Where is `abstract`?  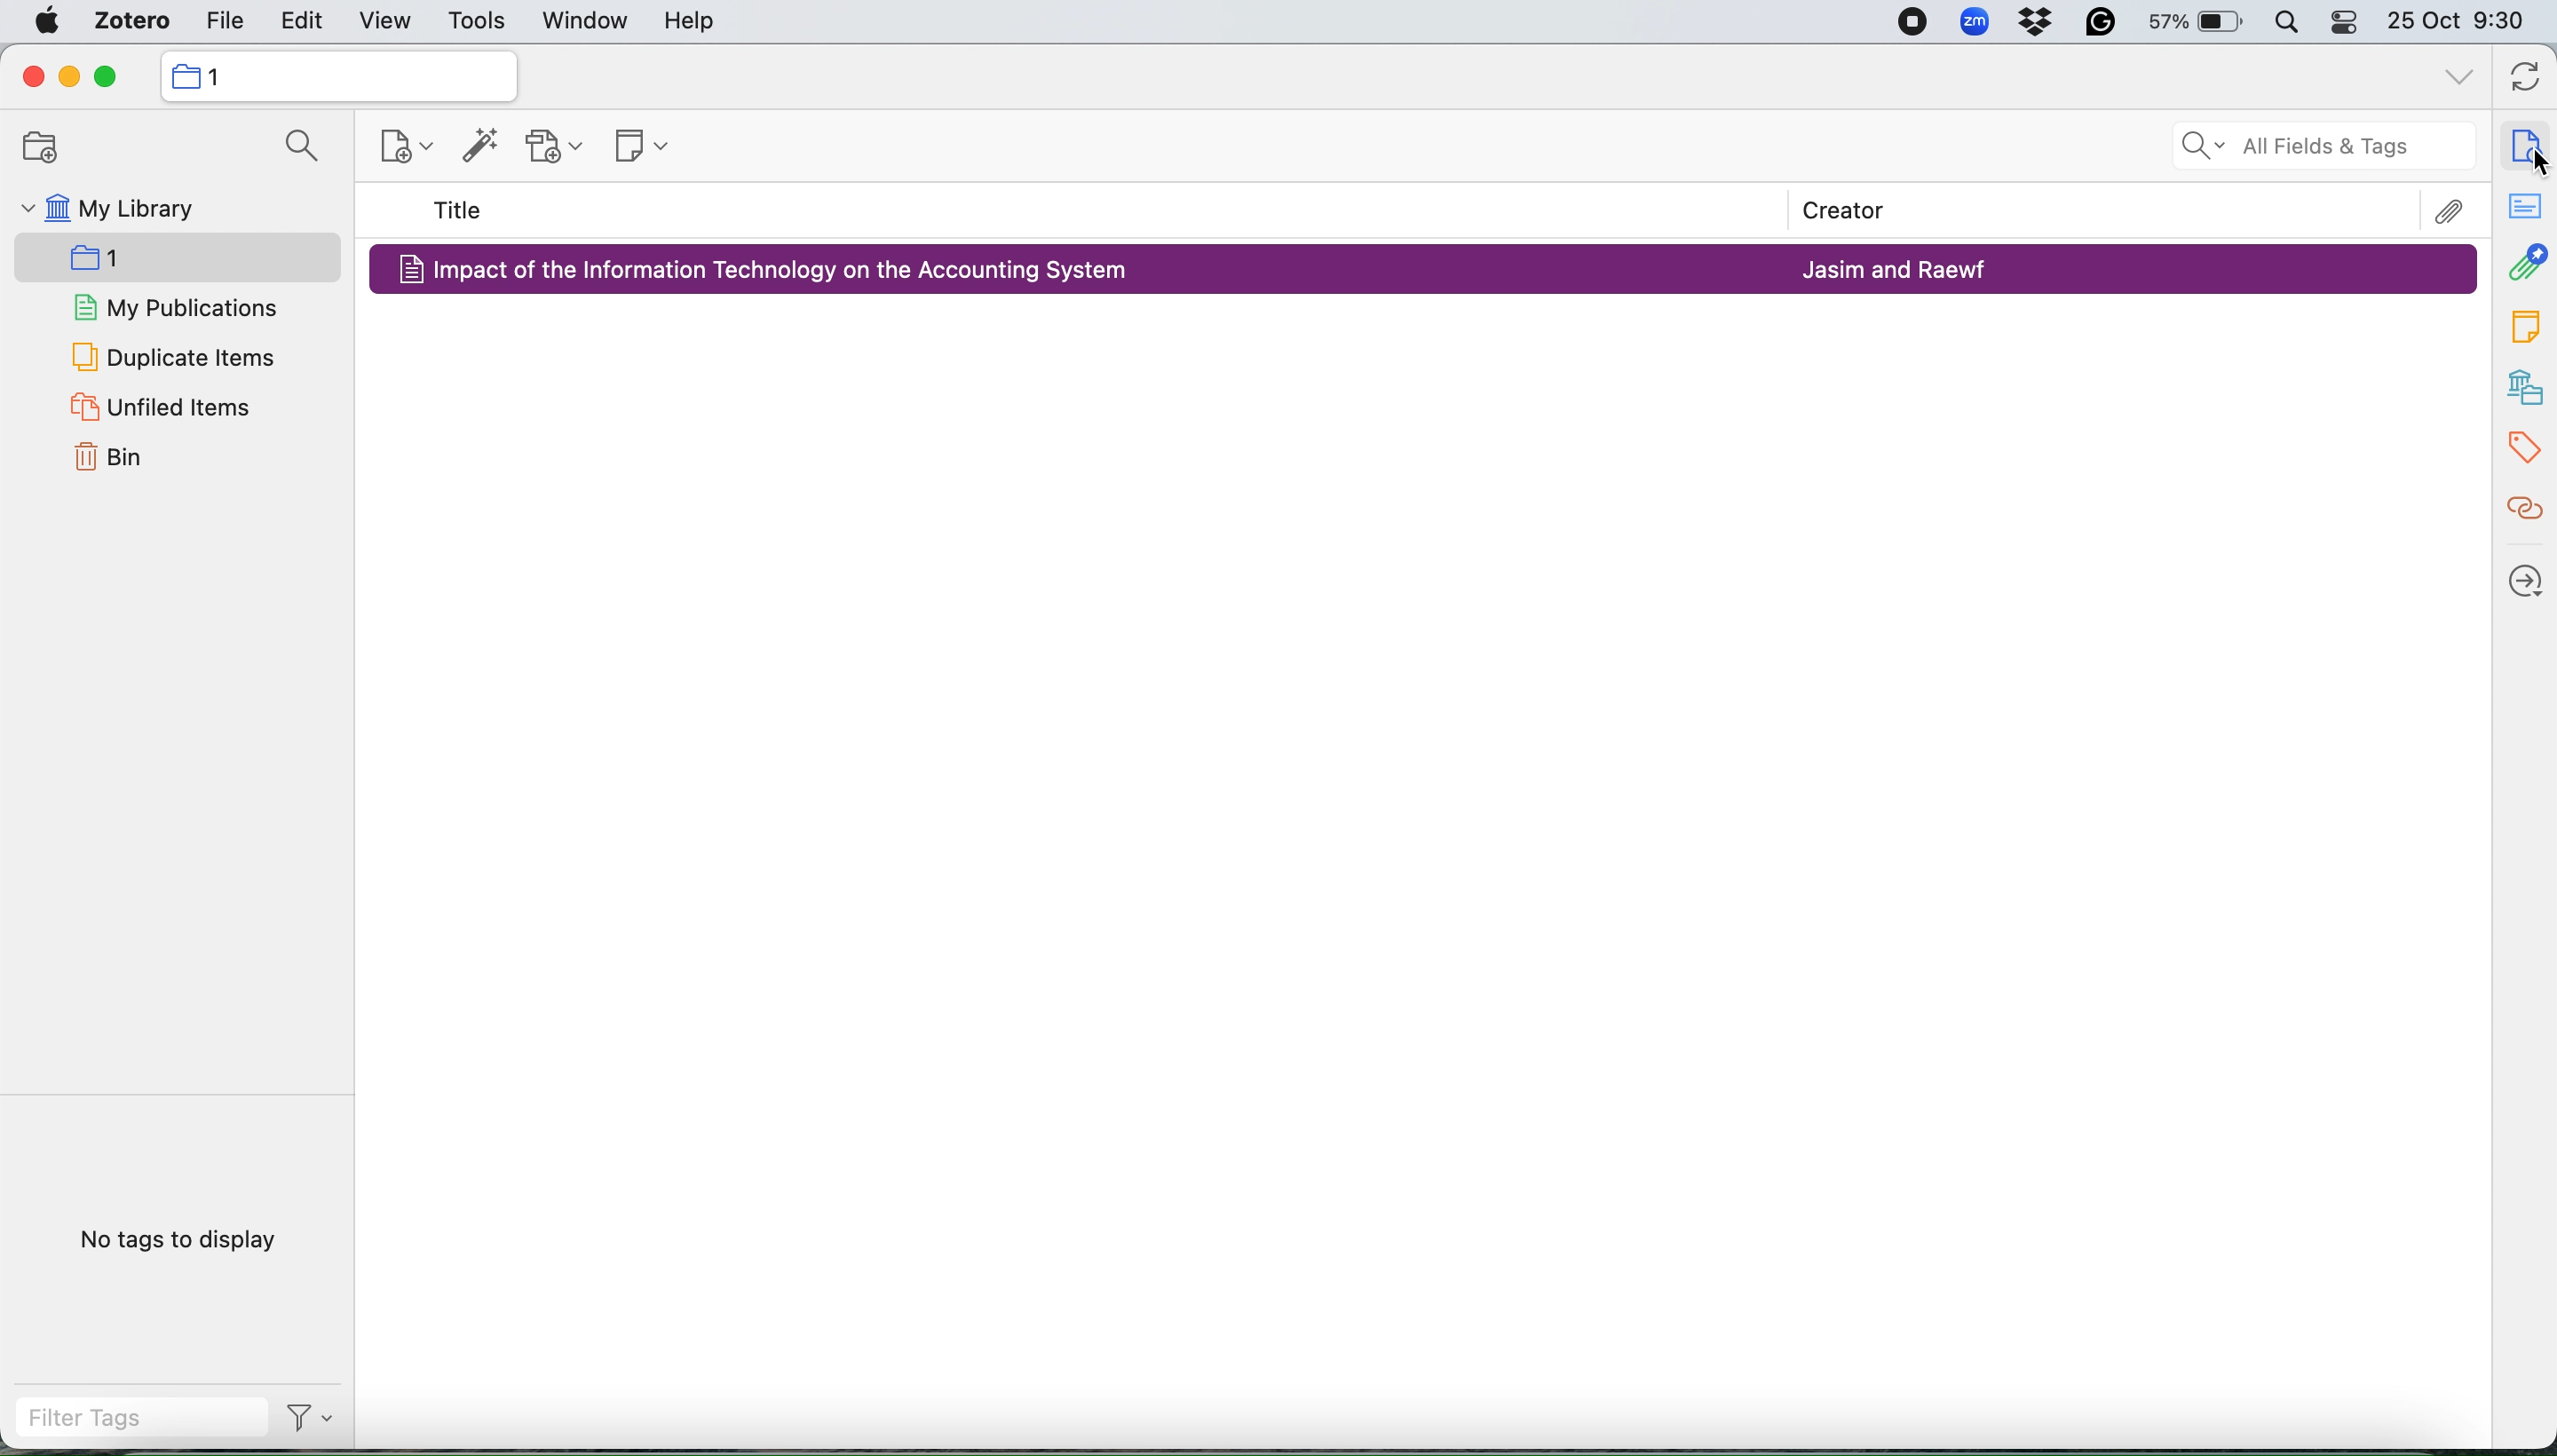
abstract is located at coordinates (2522, 209).